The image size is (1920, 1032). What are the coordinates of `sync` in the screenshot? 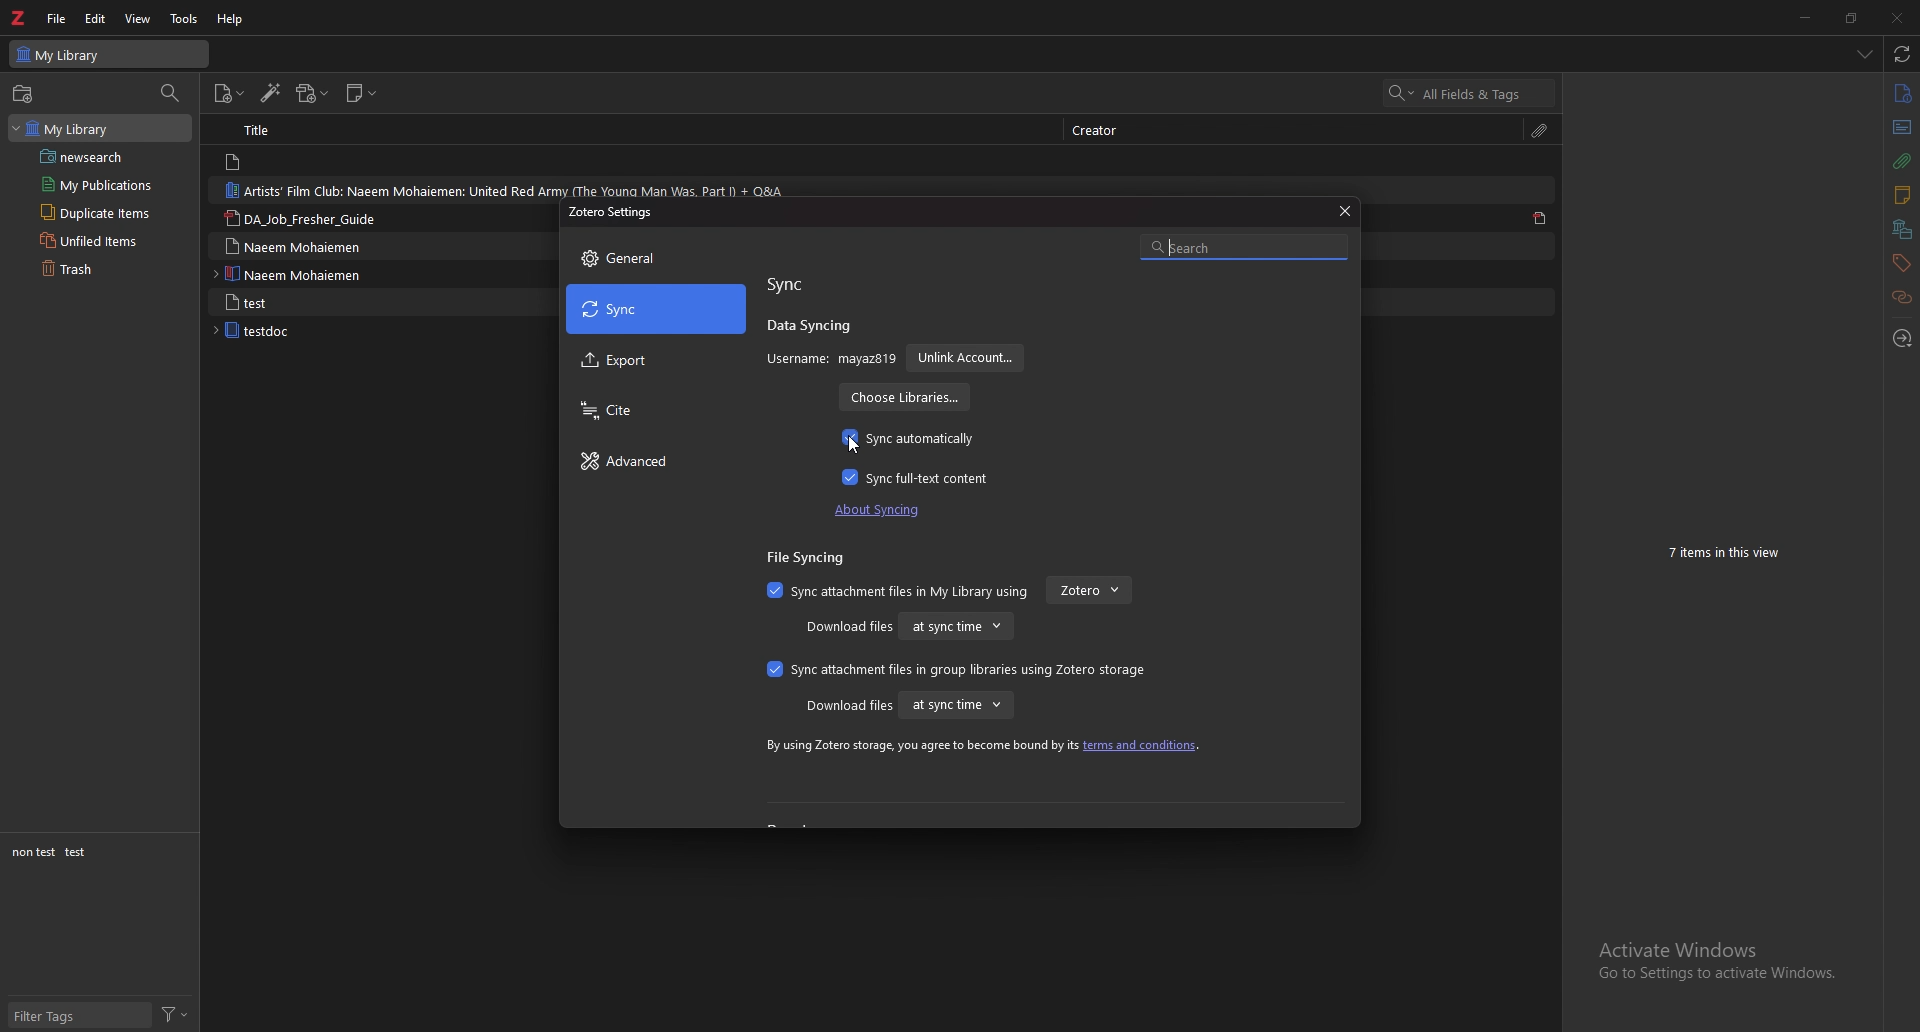 It's located at (656, 309).